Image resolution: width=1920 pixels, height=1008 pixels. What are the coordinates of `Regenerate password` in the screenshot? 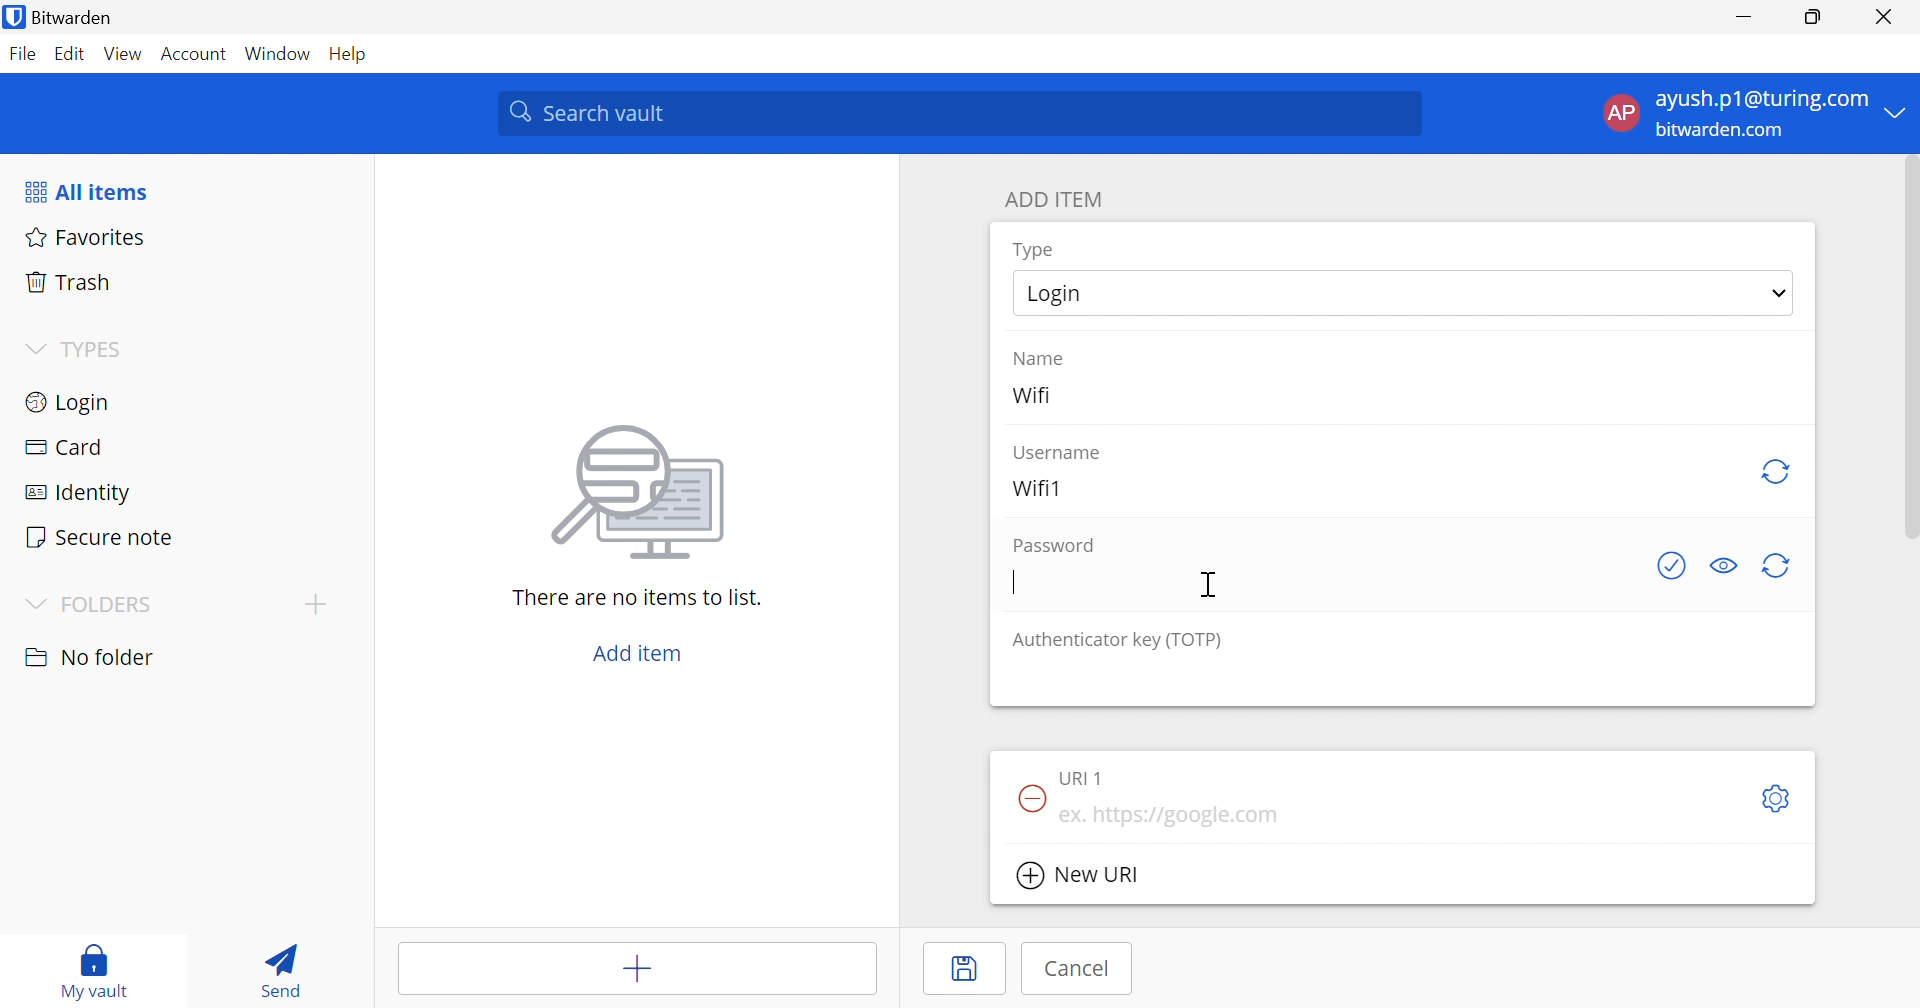 It's located at (1778, 567).